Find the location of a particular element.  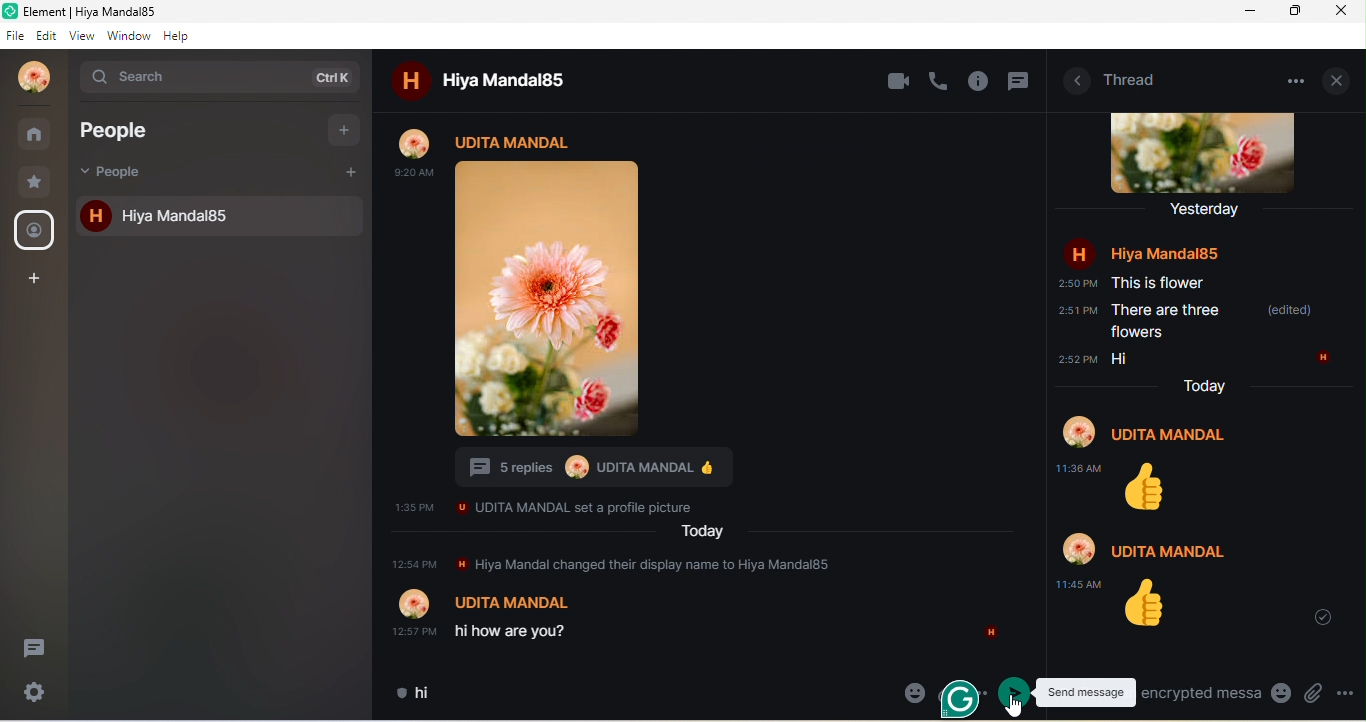

1:35 PM is located at coordinates (413, 507).